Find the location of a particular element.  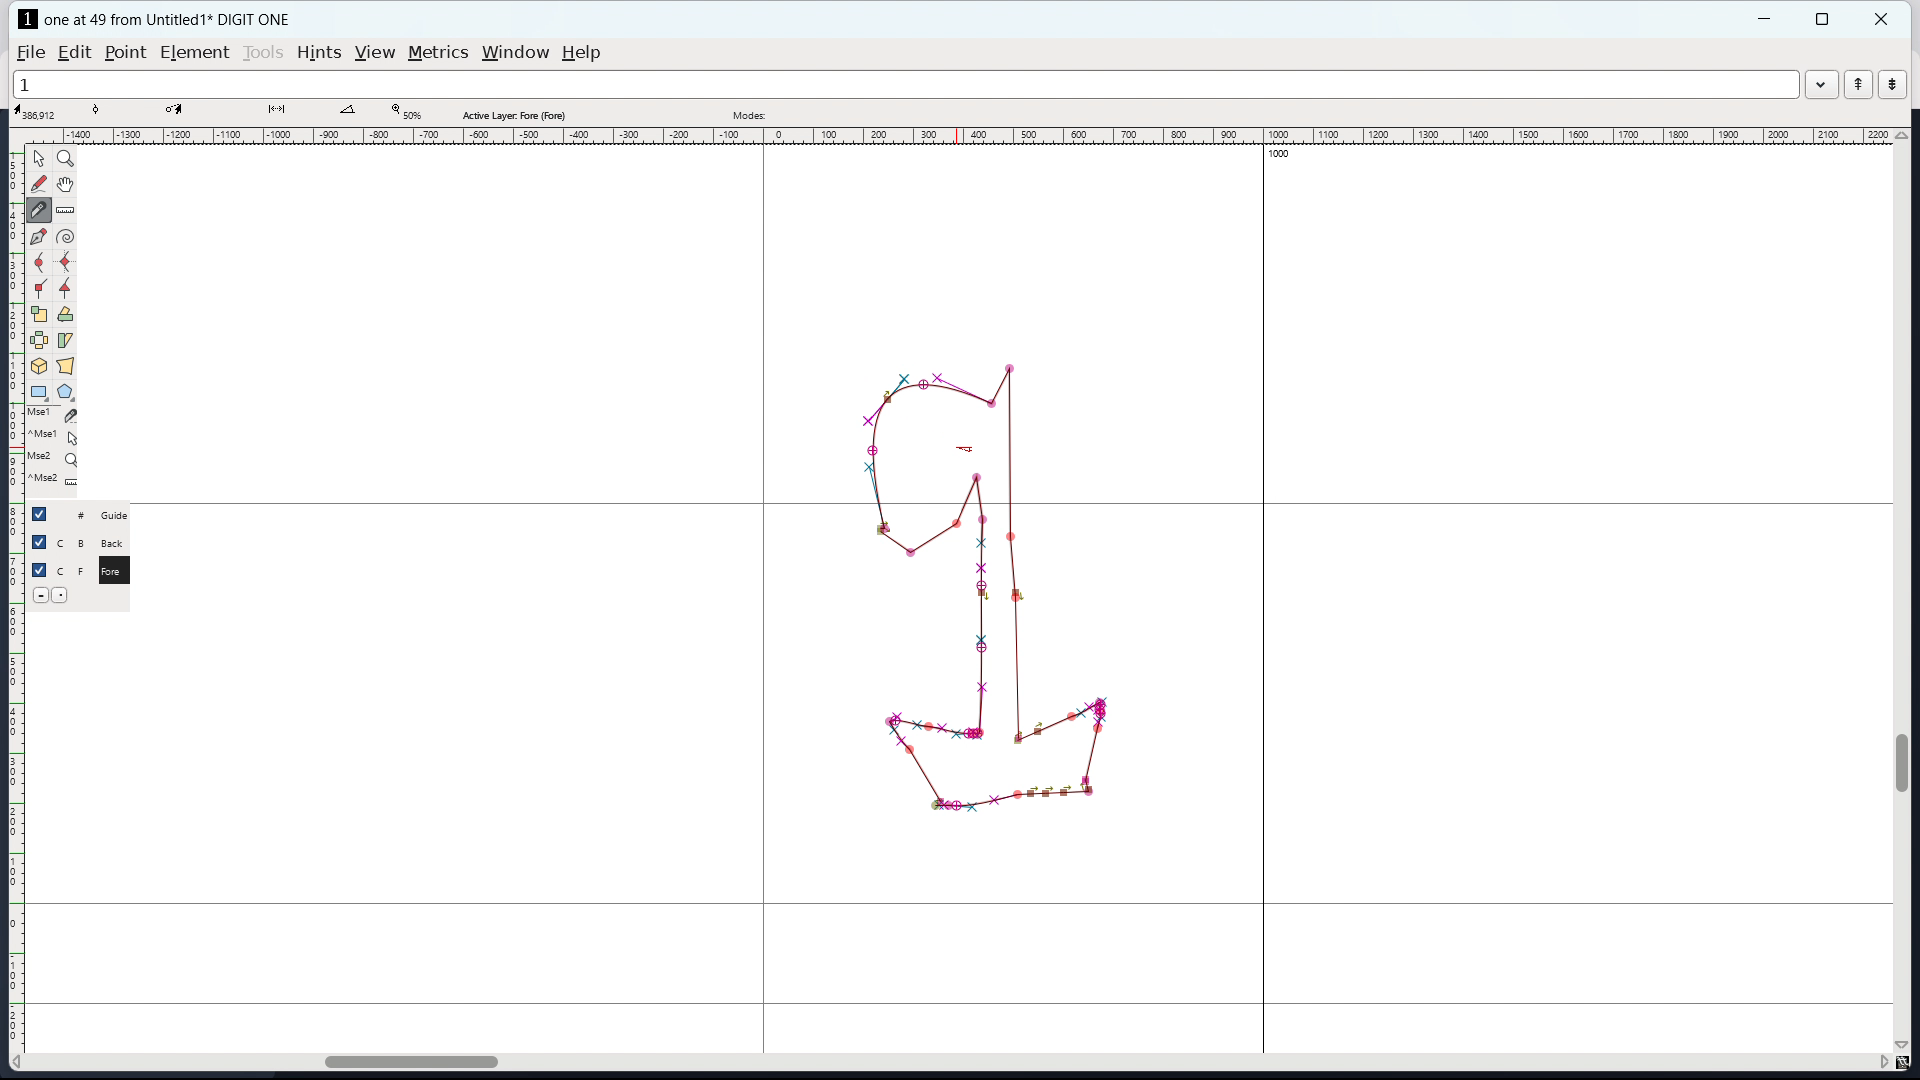

hints is located at coordinates (319, 52).